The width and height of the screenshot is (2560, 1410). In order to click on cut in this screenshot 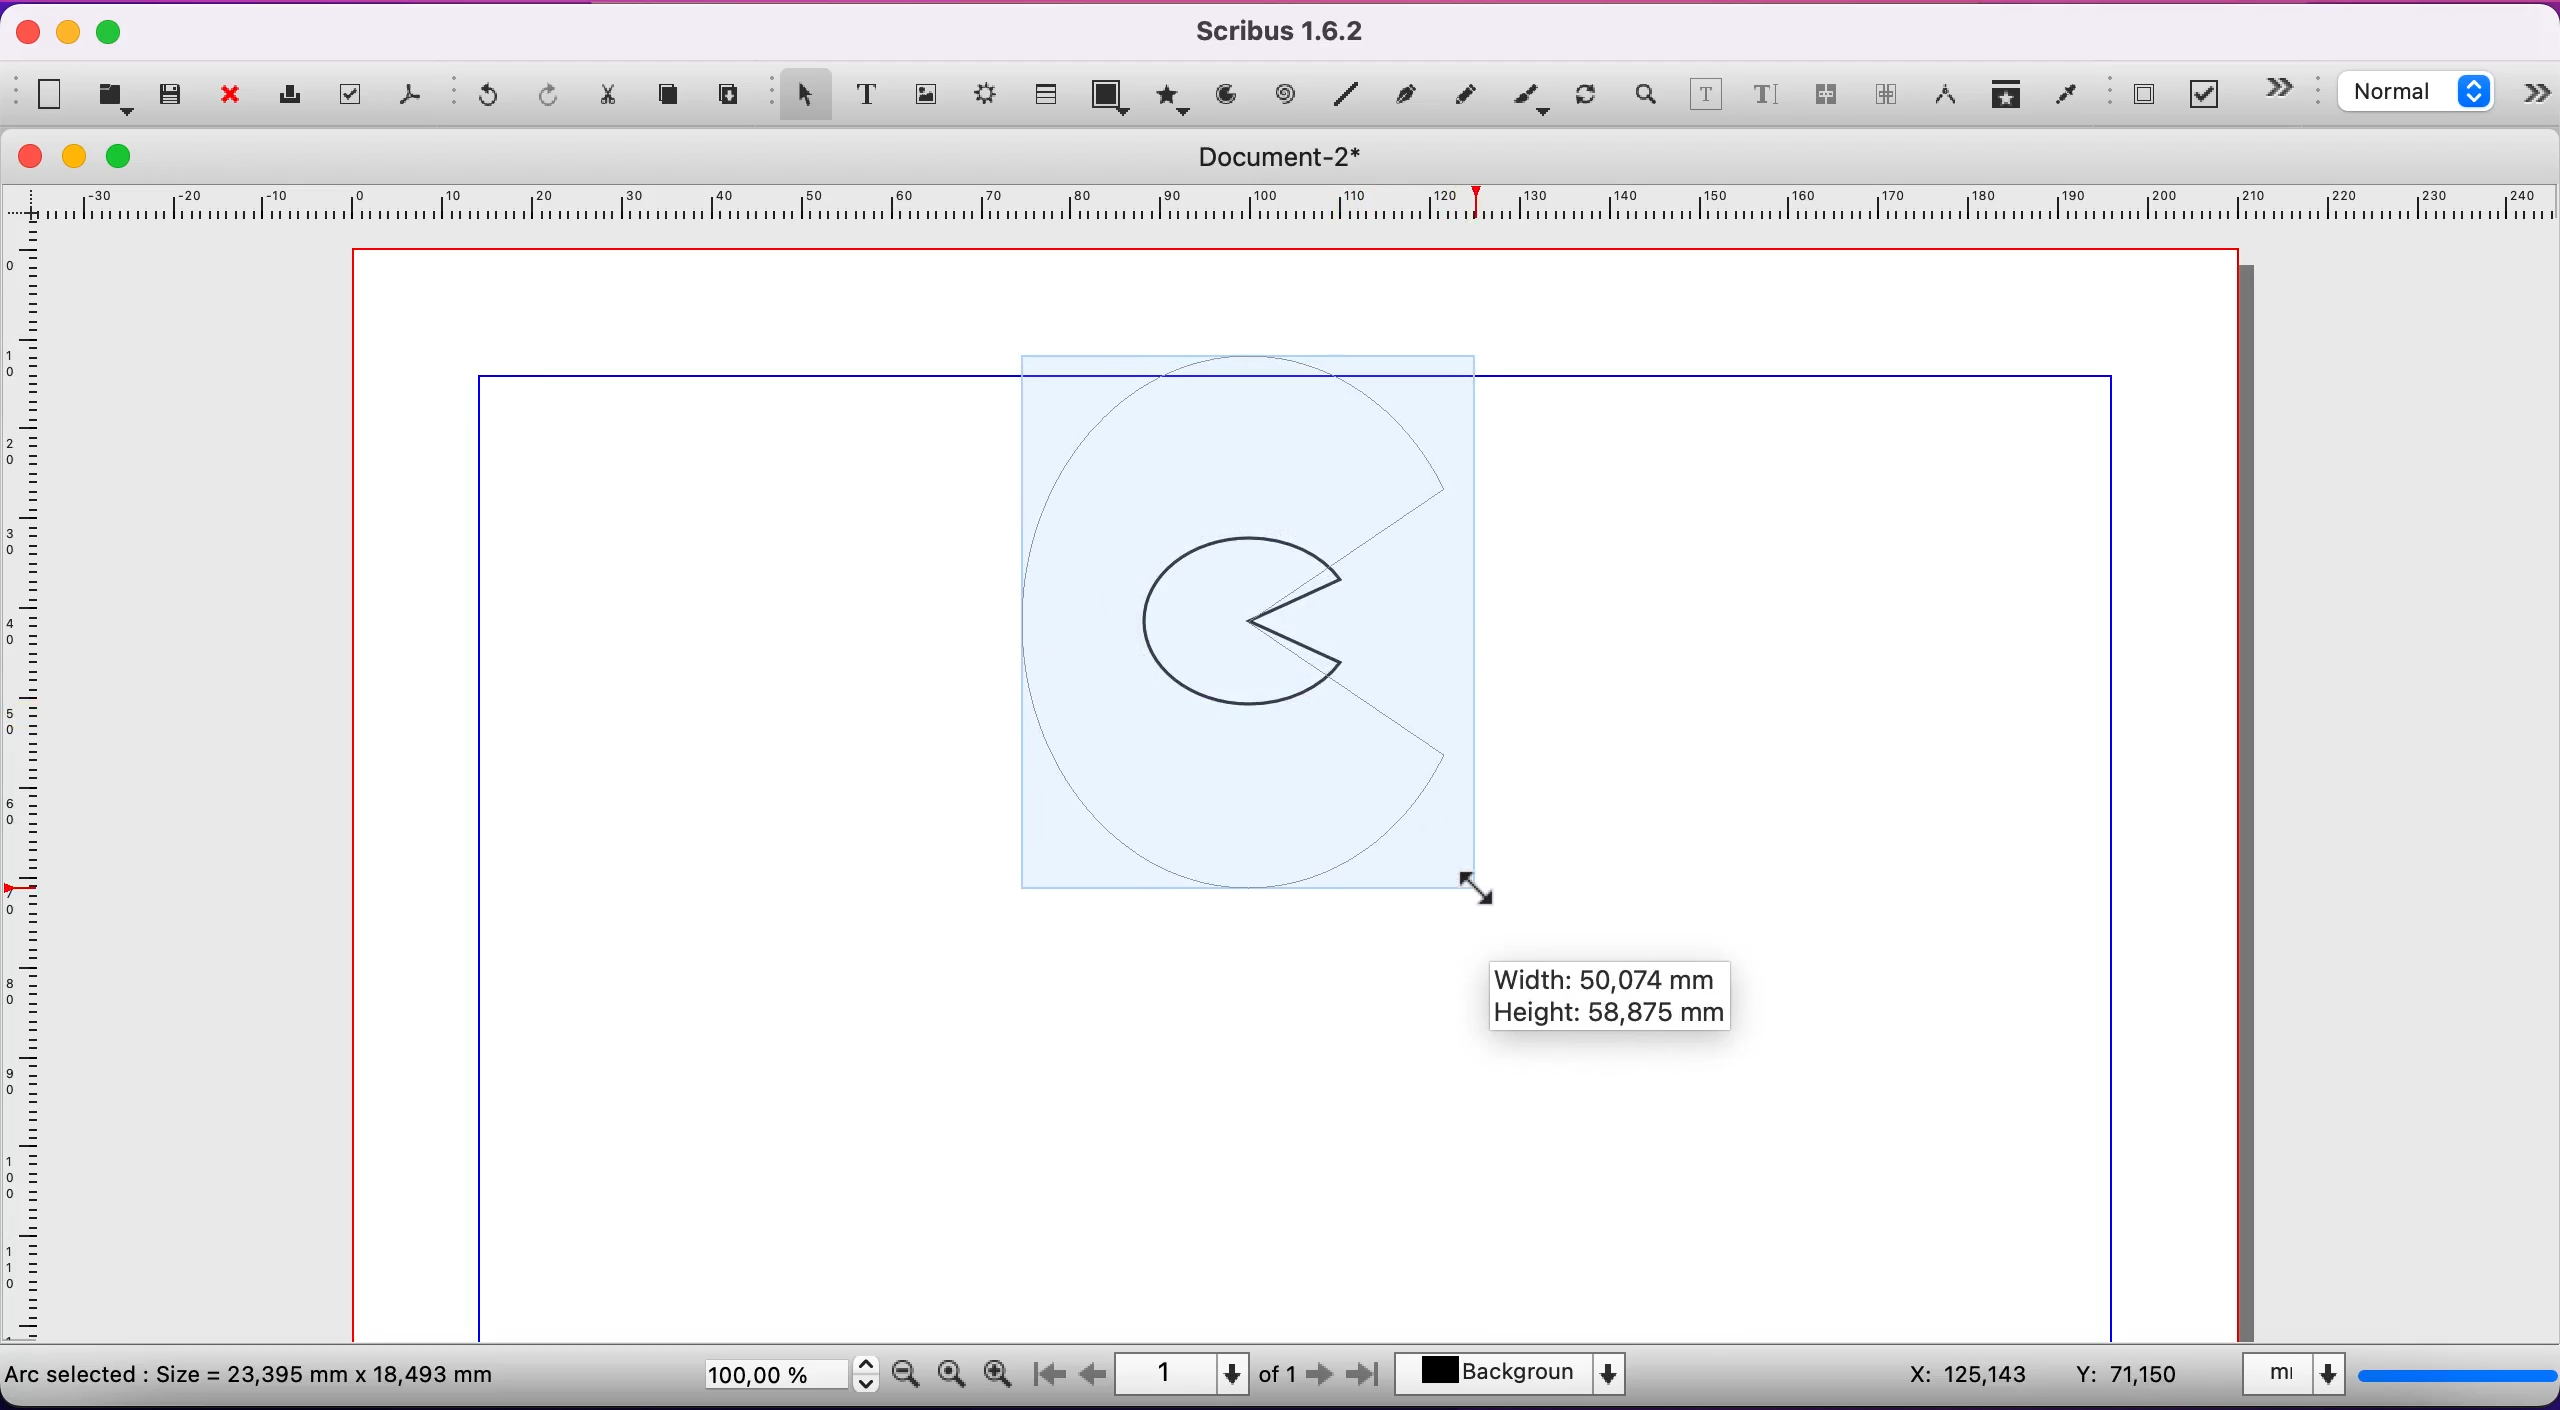, I will do `click(611, 100)`.